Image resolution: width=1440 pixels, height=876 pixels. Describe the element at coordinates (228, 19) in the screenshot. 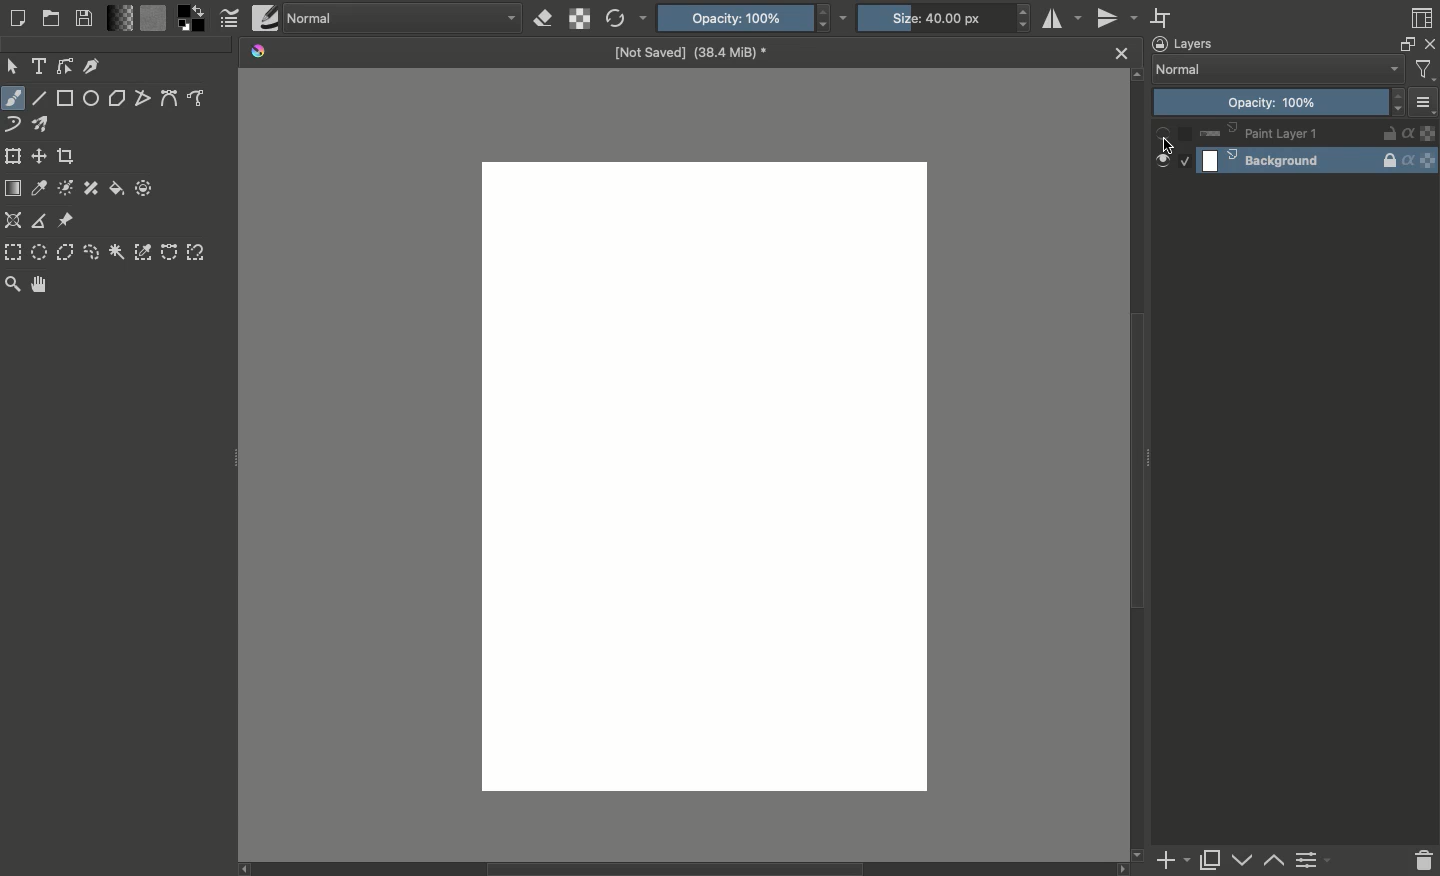

I see `Edit brush settings` at that location.